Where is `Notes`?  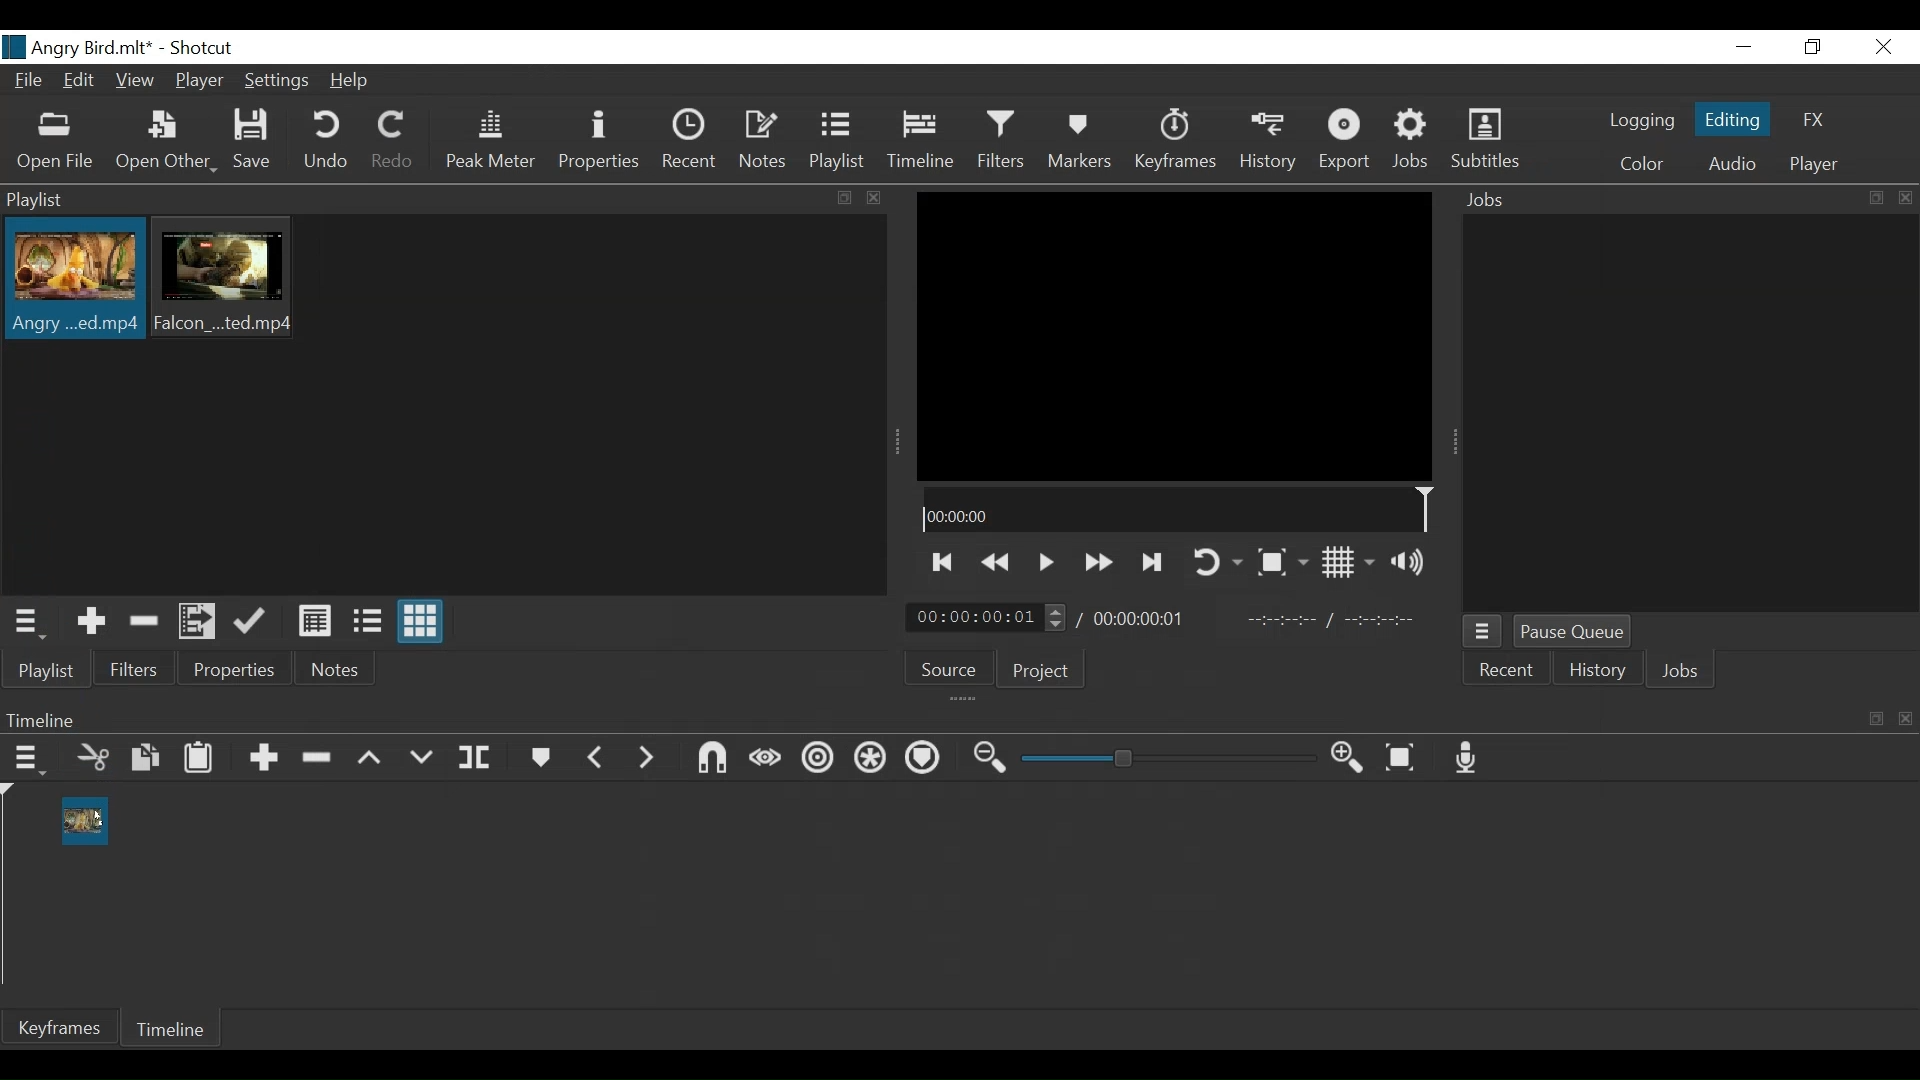 Notes is located at coordinates (334, 669).